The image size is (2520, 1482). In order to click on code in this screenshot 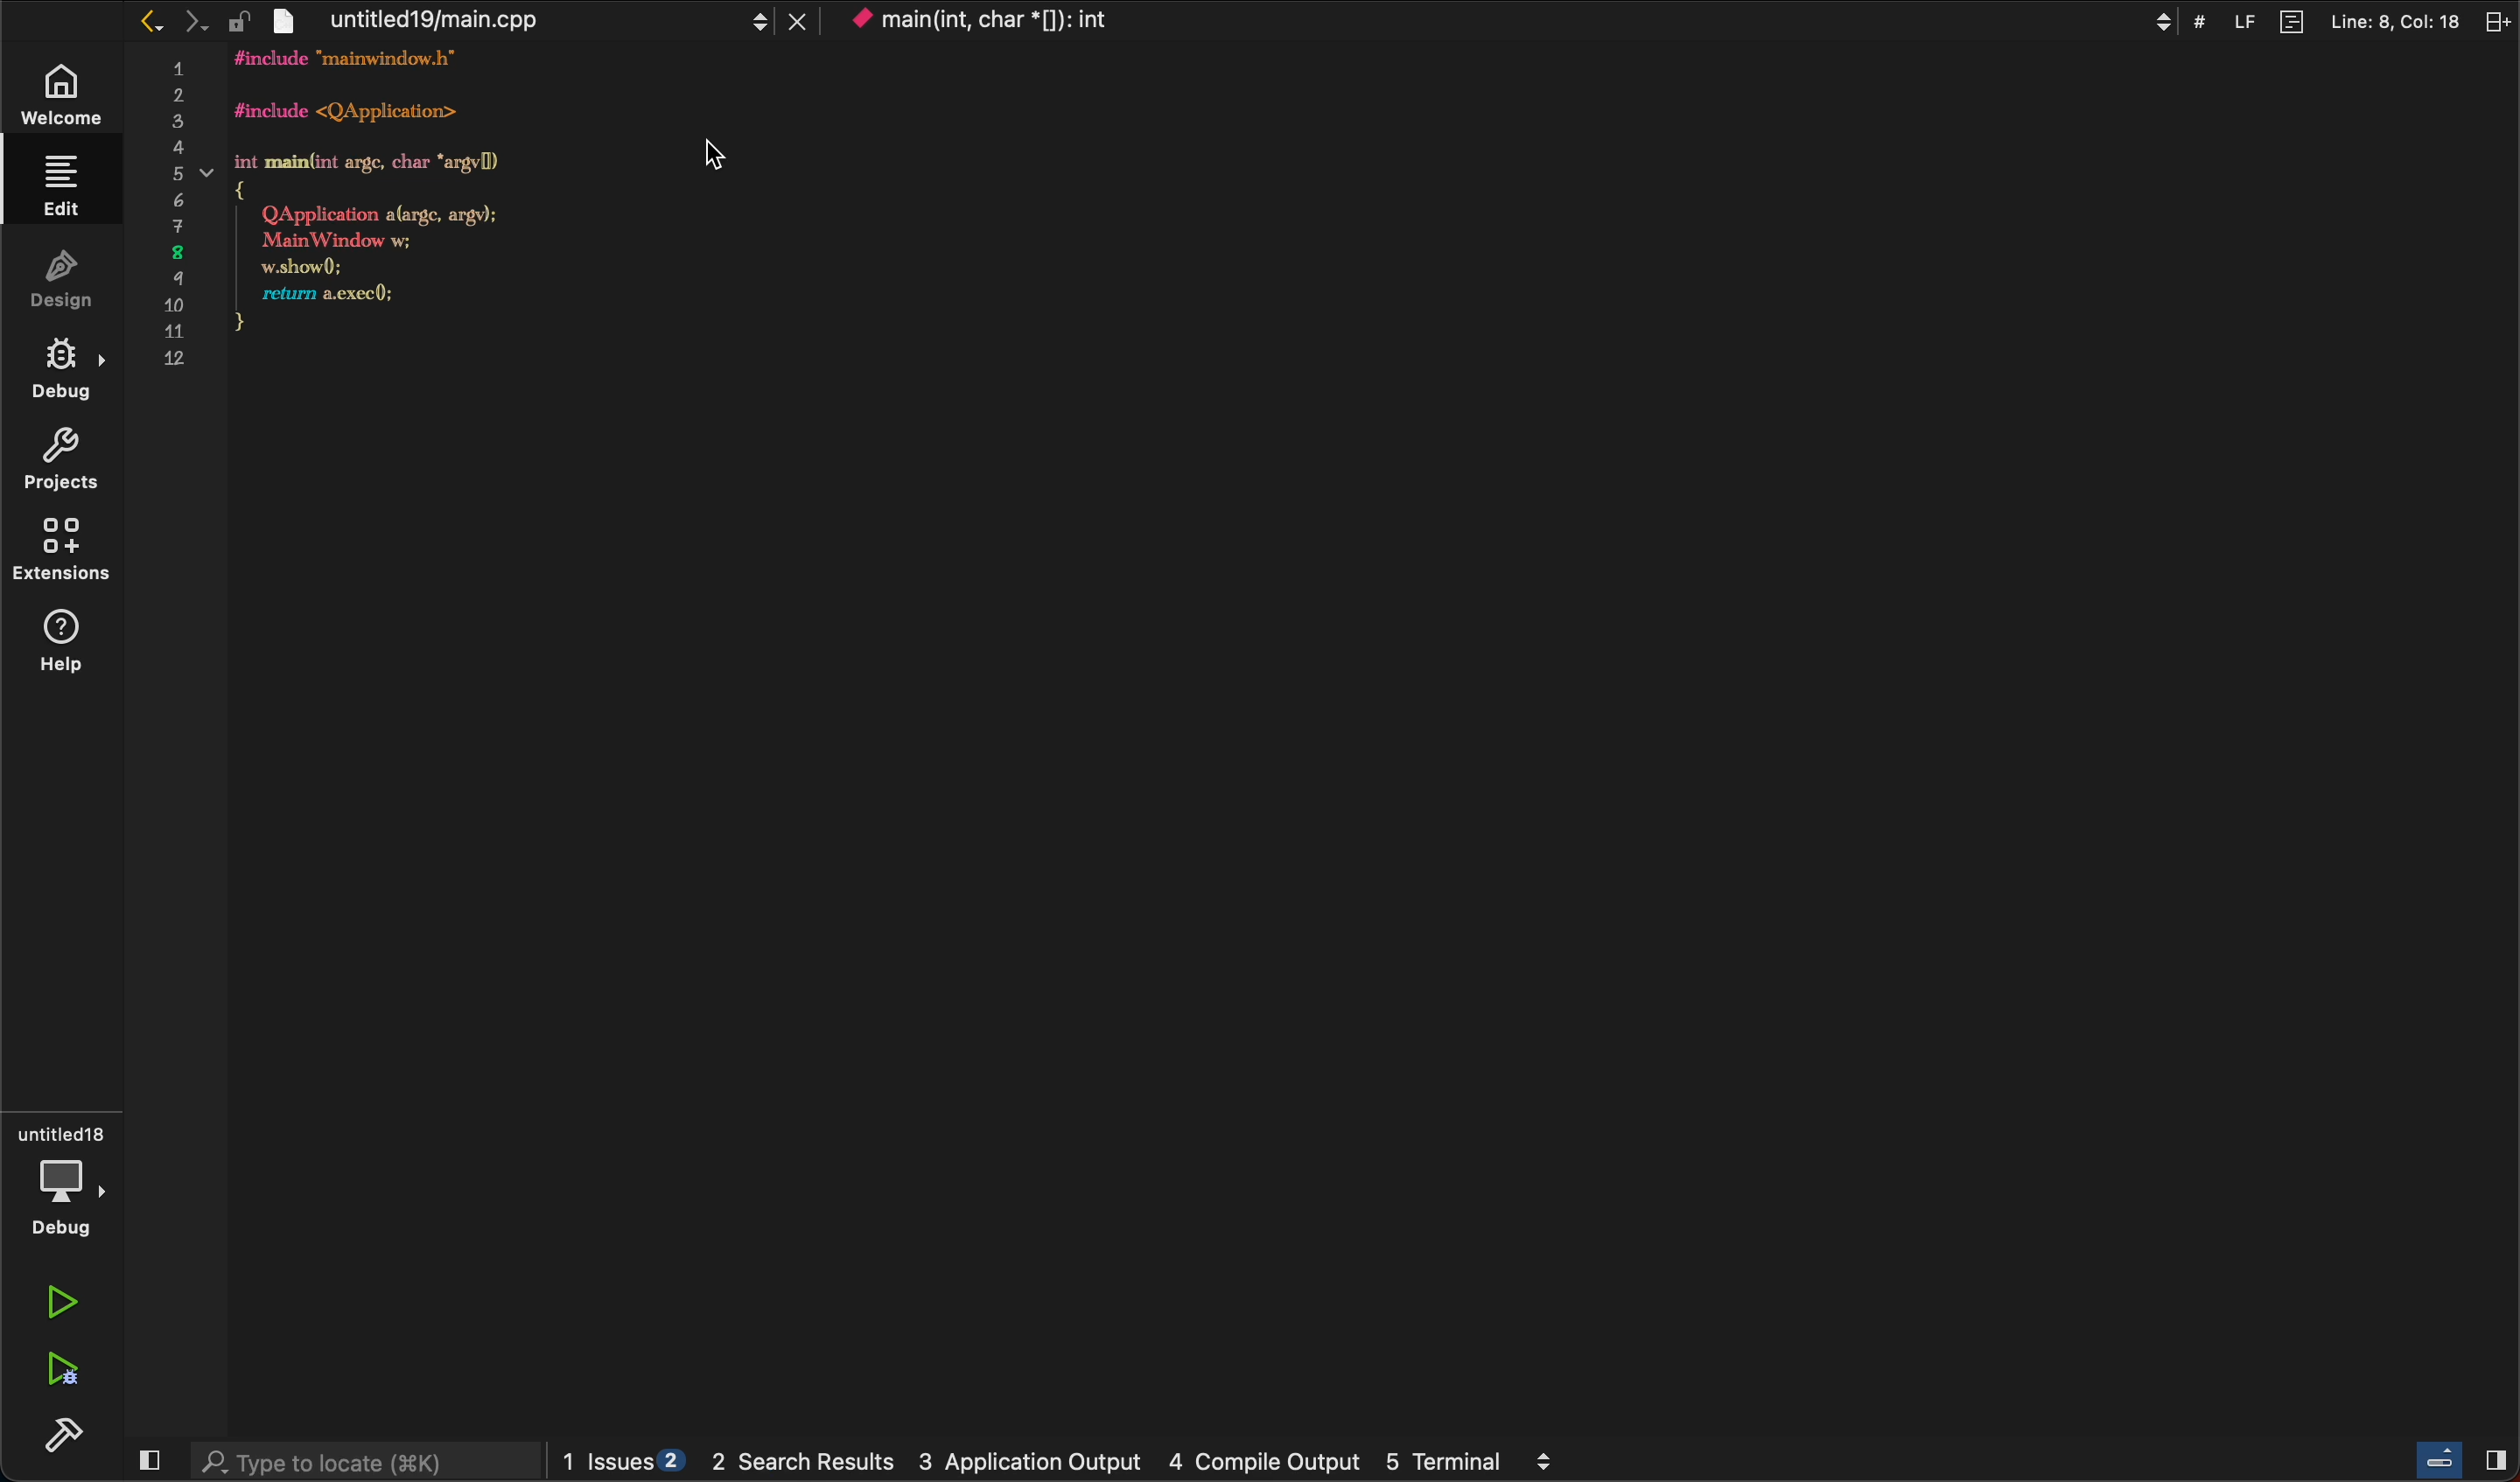, I will do `click(399, 215)`.